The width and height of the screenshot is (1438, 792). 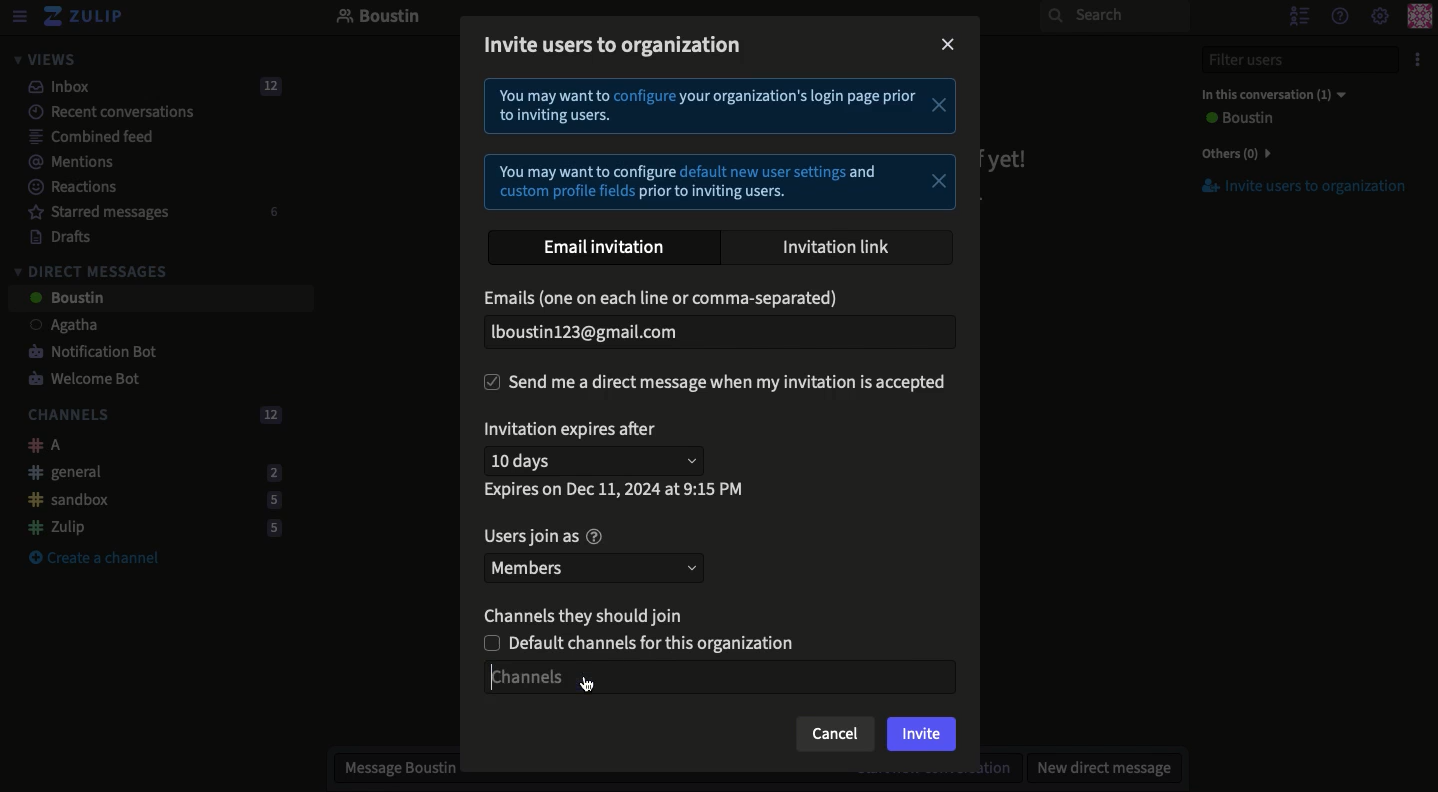 What do you see at coordinates (147, 501) in the screenshot?
I see `Sandbox` at bounding box center [147, 501].